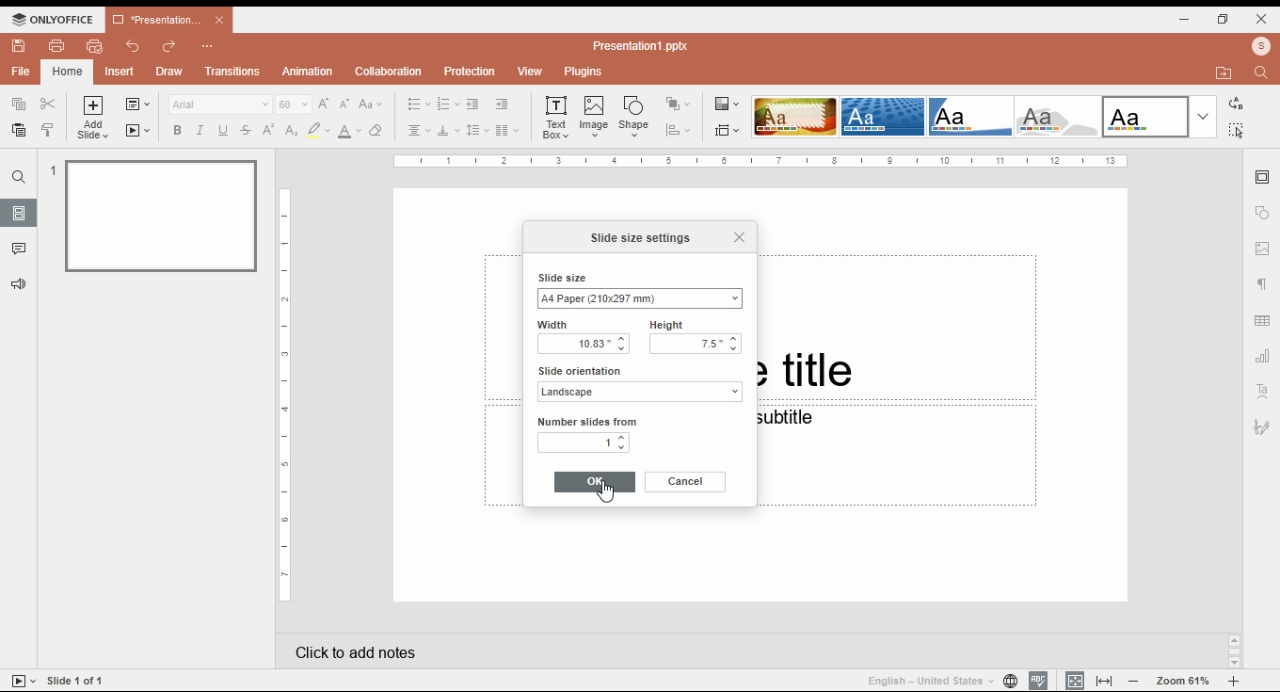  What do you see at coordinates (584, 72) in the screenshot?
I see `plugins` at bounding box center [584, 72].